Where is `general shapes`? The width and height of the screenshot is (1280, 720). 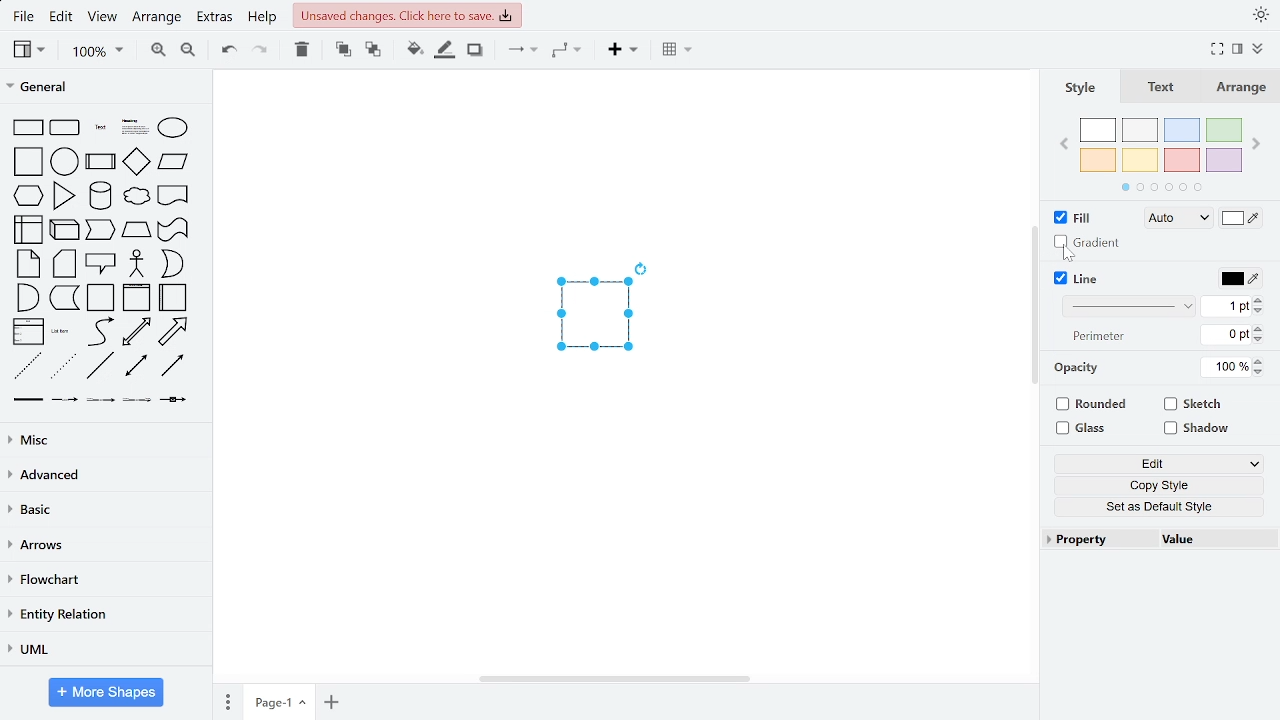
general shapes is located at coordinates (62, 230).